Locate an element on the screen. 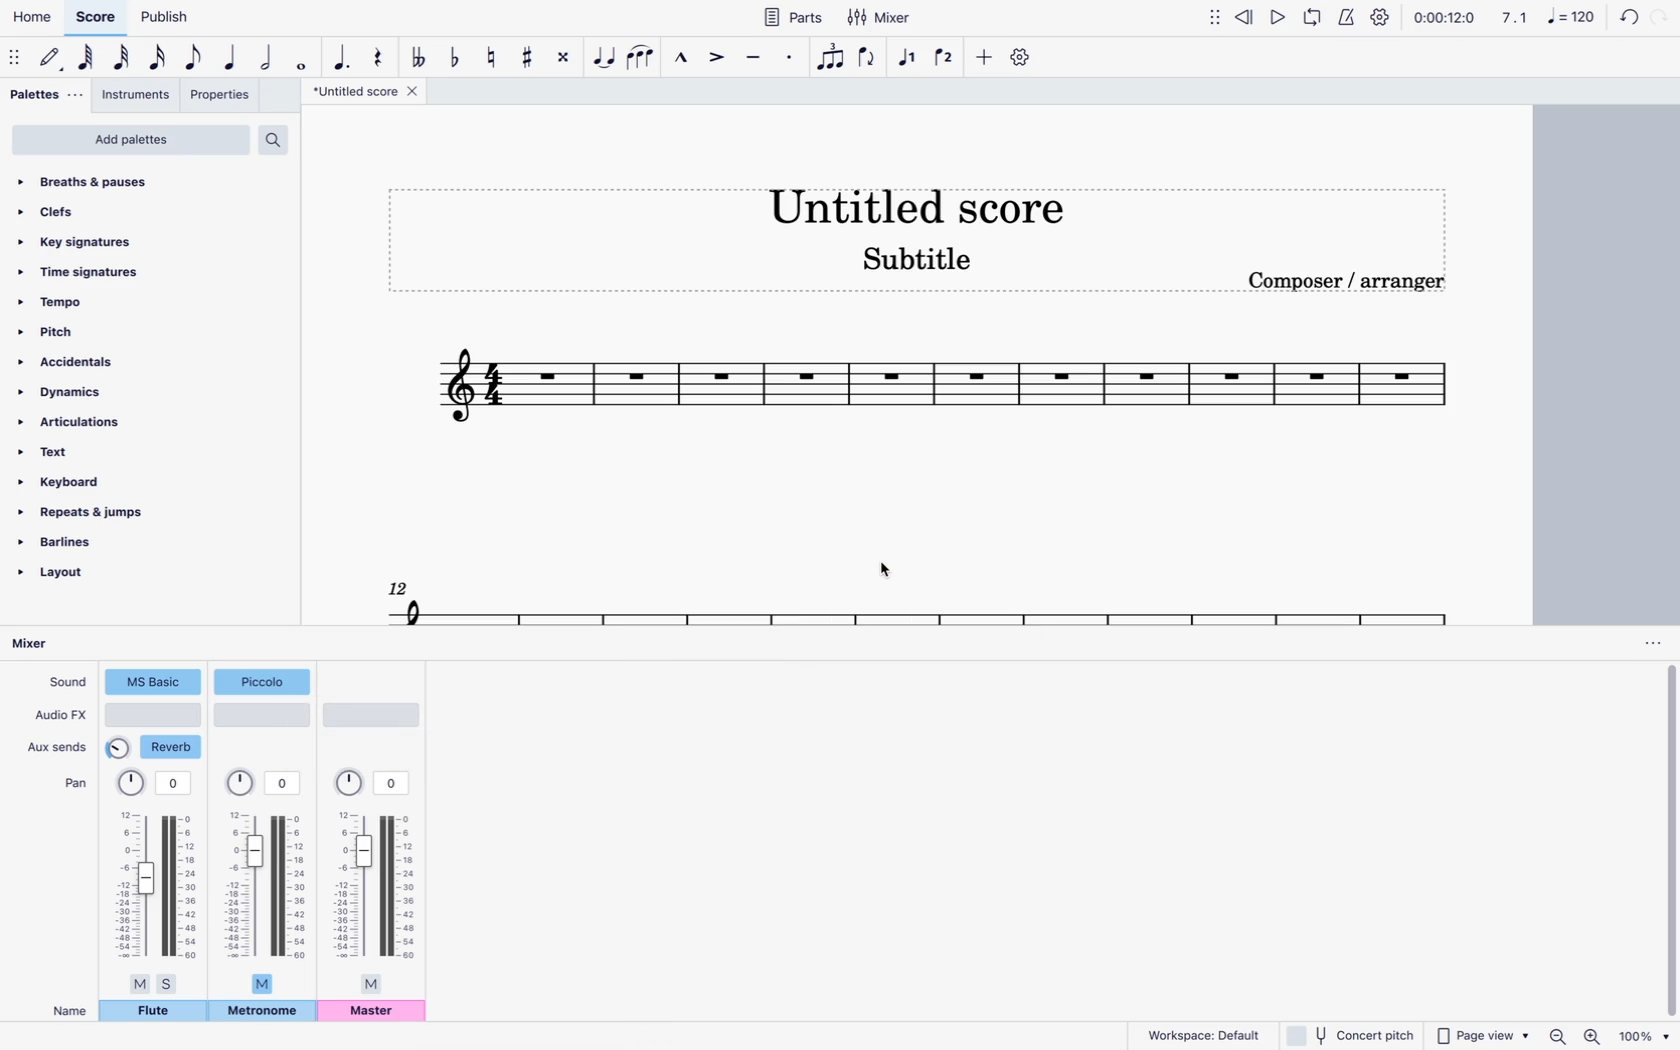 This screenshot has height=1050, width=1680. palettes is located at coordinates (43, 95).